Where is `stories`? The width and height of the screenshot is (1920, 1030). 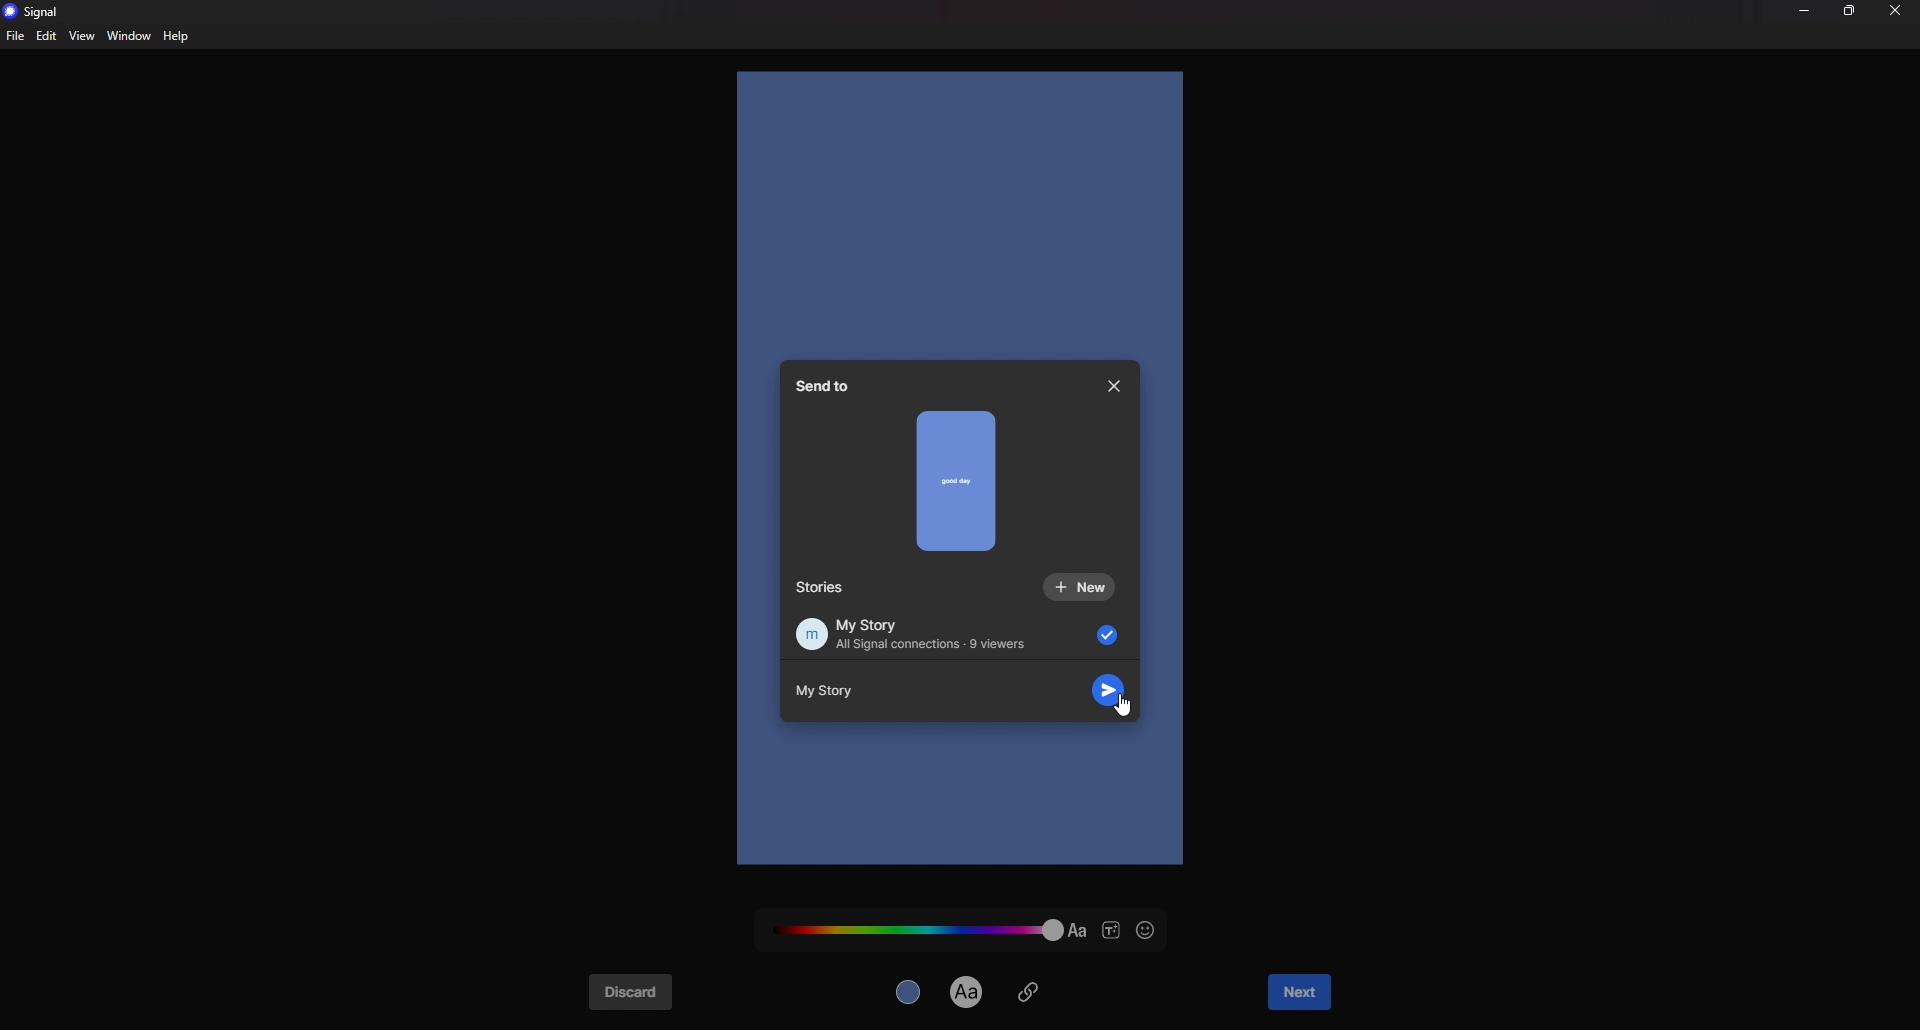 stories is located at coordinates (823, 588).